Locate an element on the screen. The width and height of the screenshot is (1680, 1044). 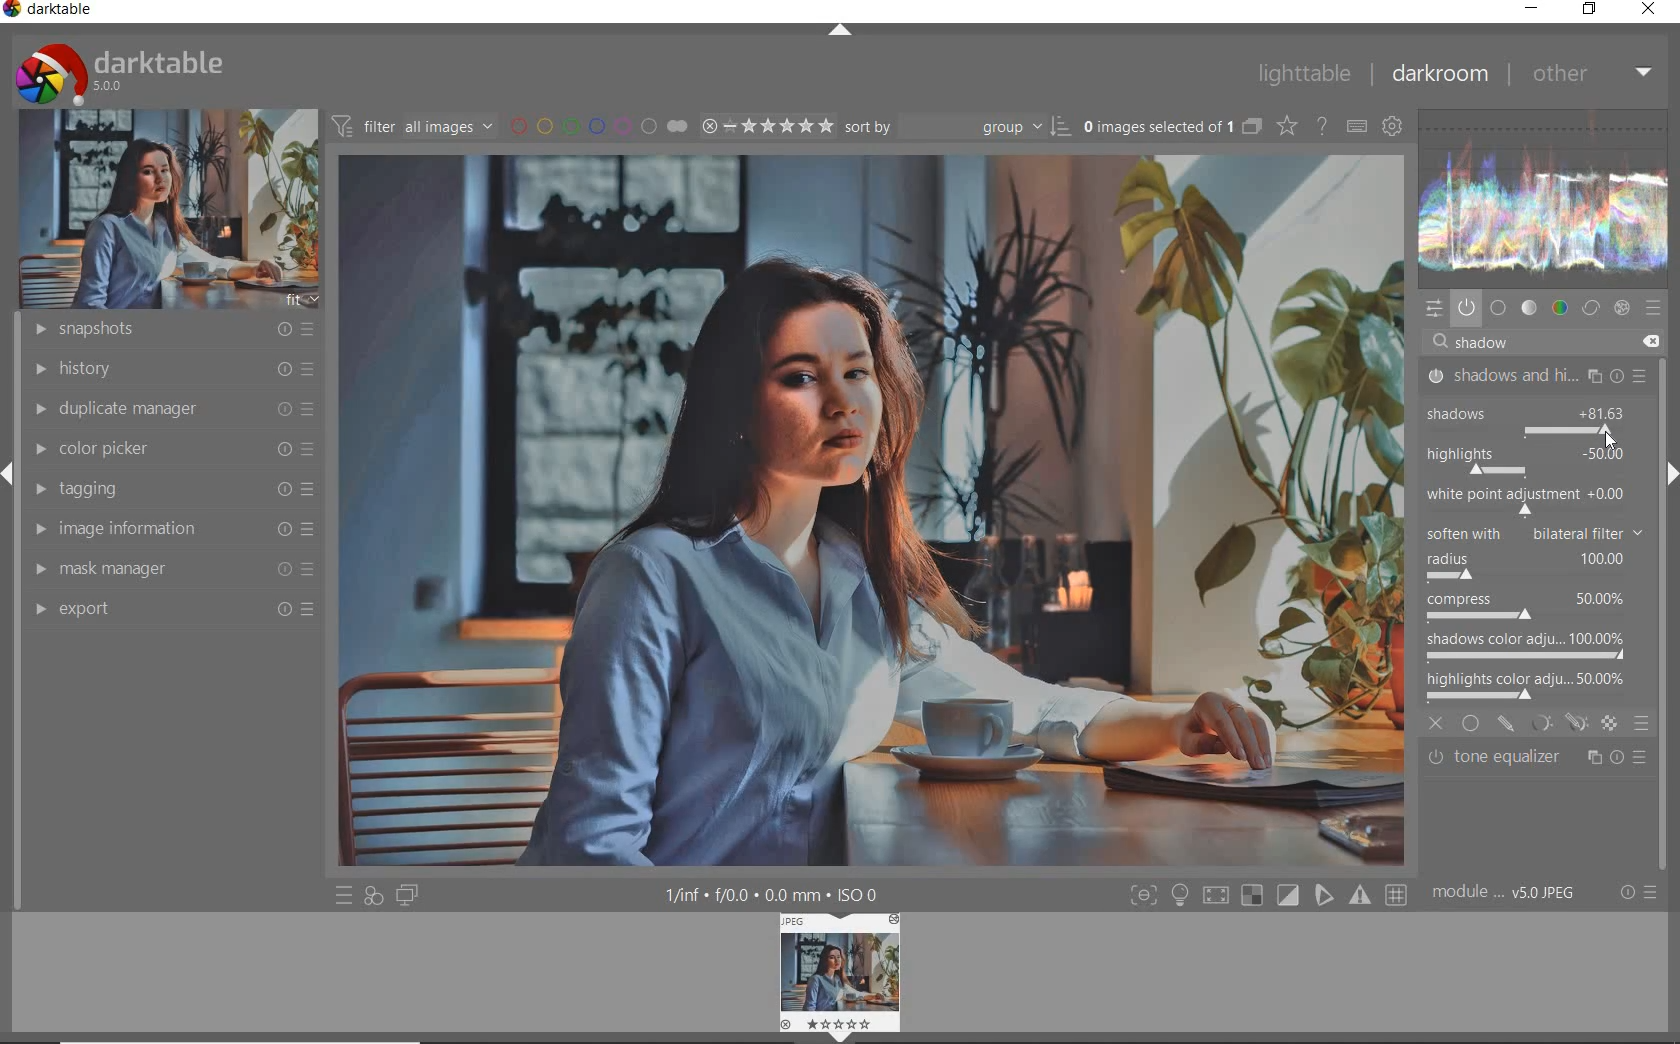
scrollbar is located at coordinates (1668, 399).